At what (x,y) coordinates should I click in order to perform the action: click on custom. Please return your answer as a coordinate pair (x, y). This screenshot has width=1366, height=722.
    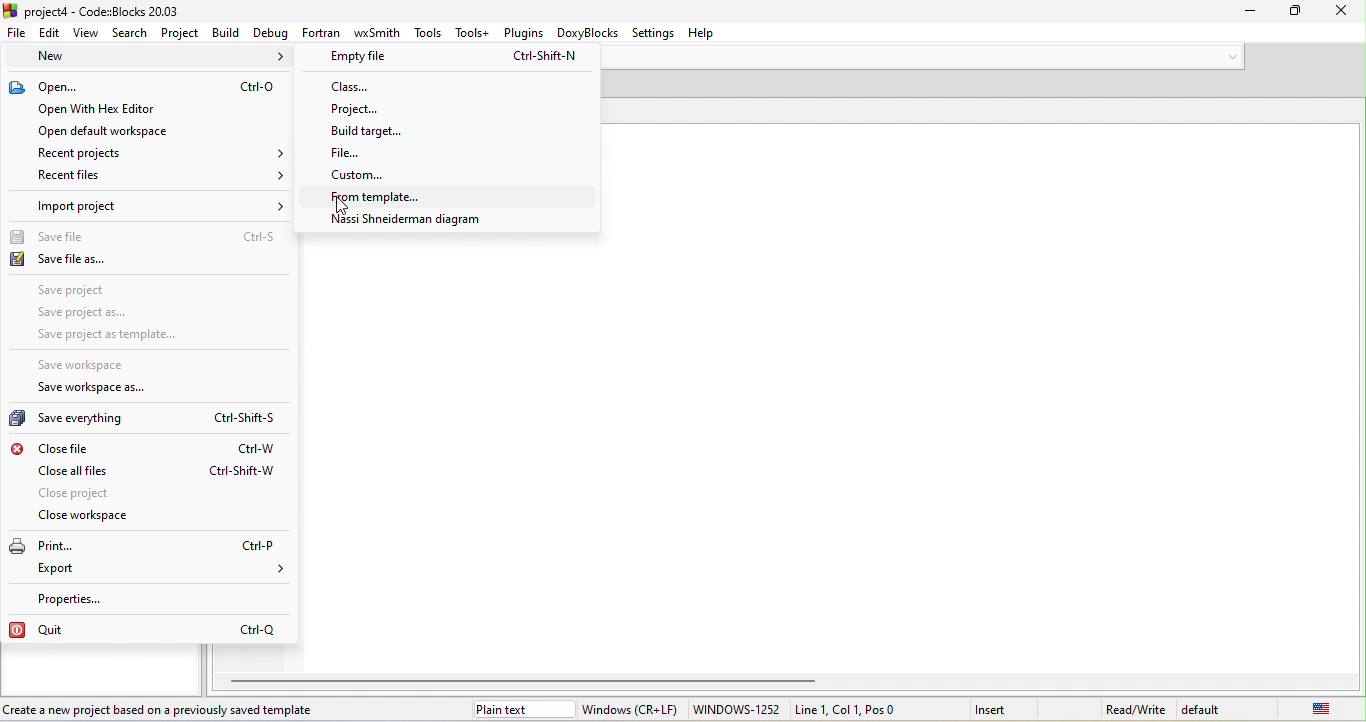
    Looking at the image, I should click on (376, 176).